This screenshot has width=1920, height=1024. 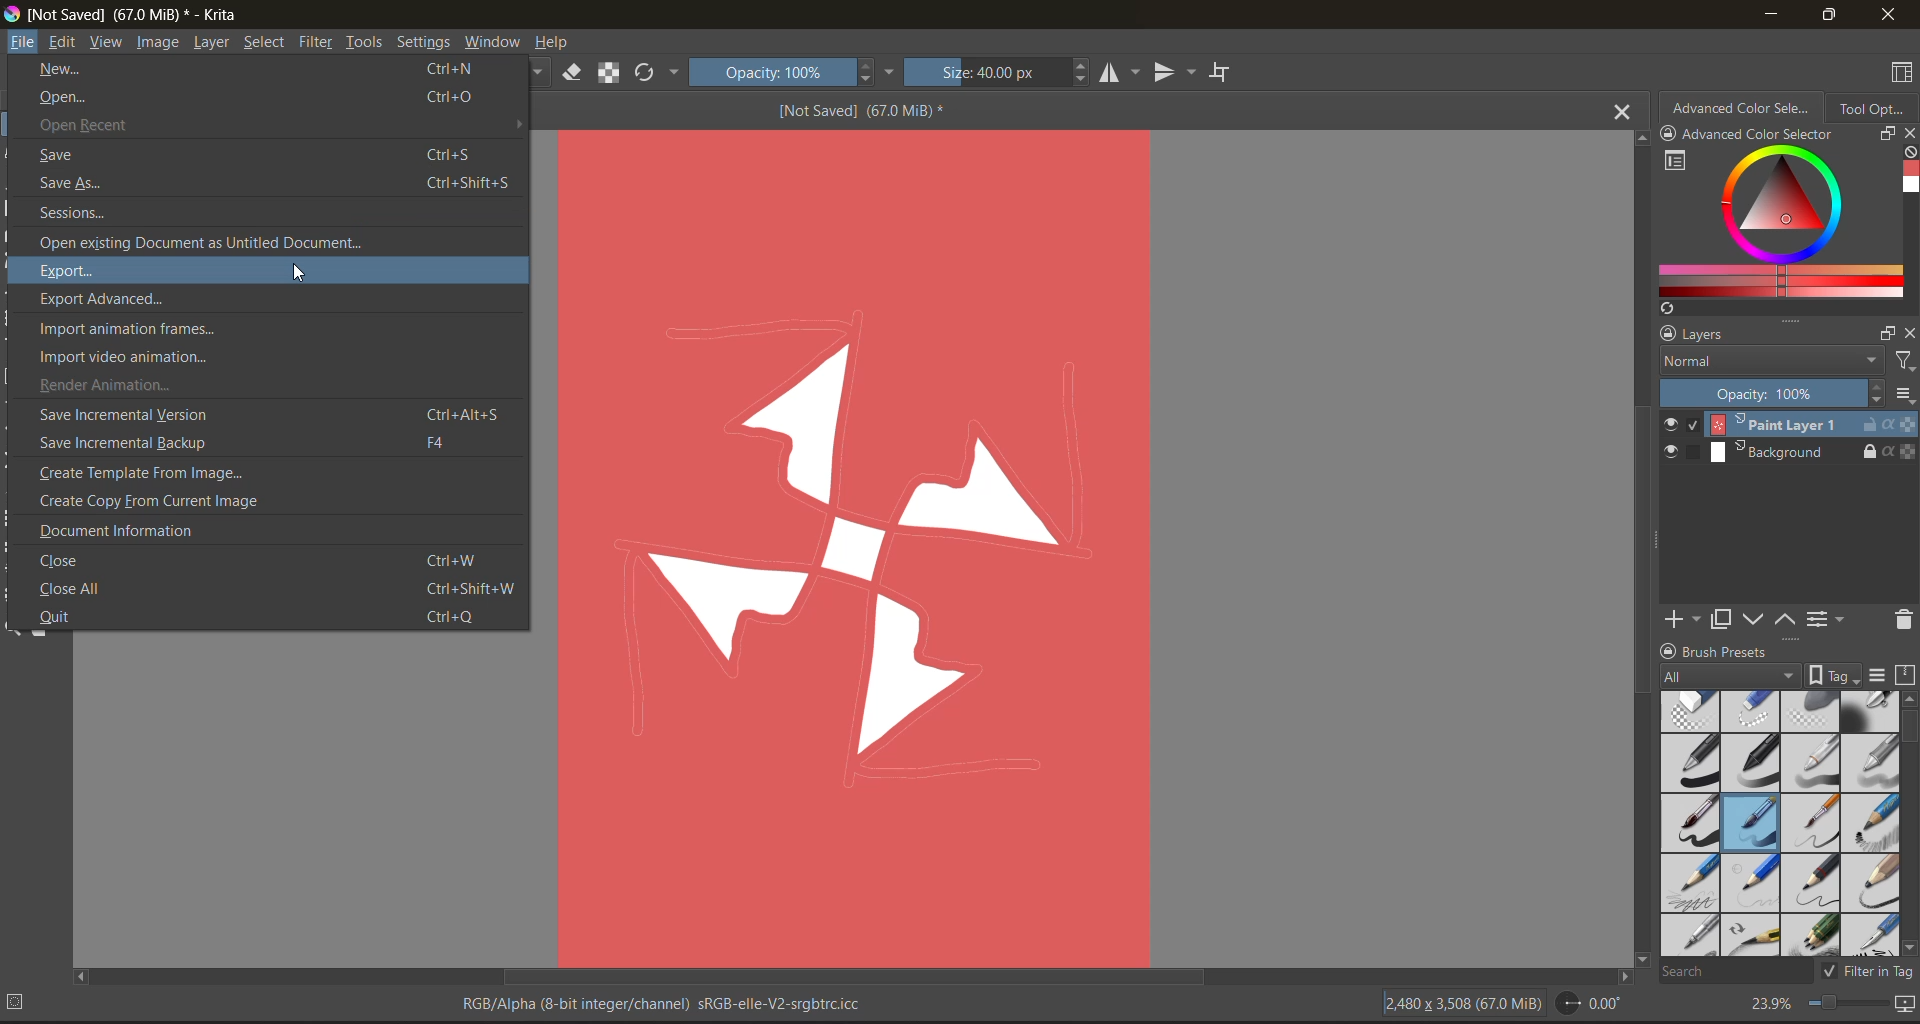 What do you see at coordinates (1787, 451) in the screenshot?
I see `layer` at bounding box center [1787, 451].